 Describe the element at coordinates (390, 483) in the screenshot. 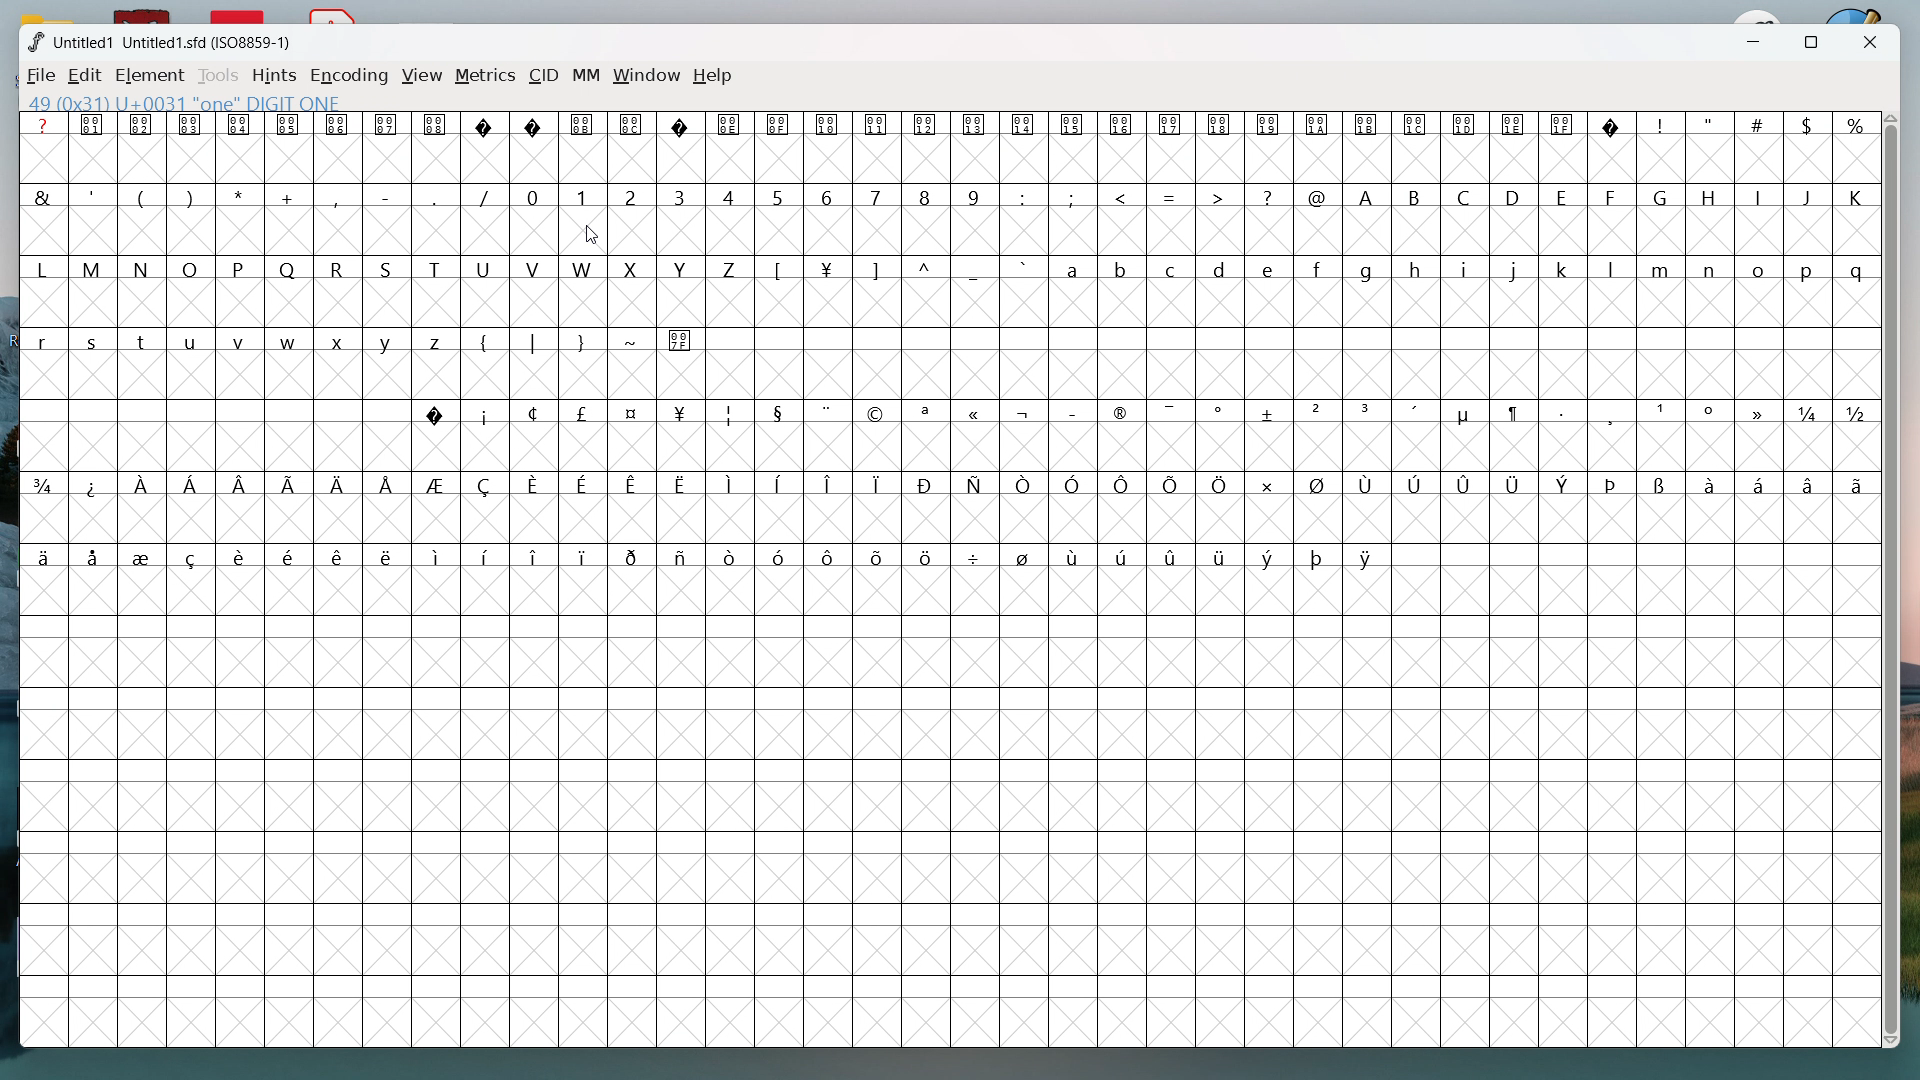

I see `symbol` at that location.